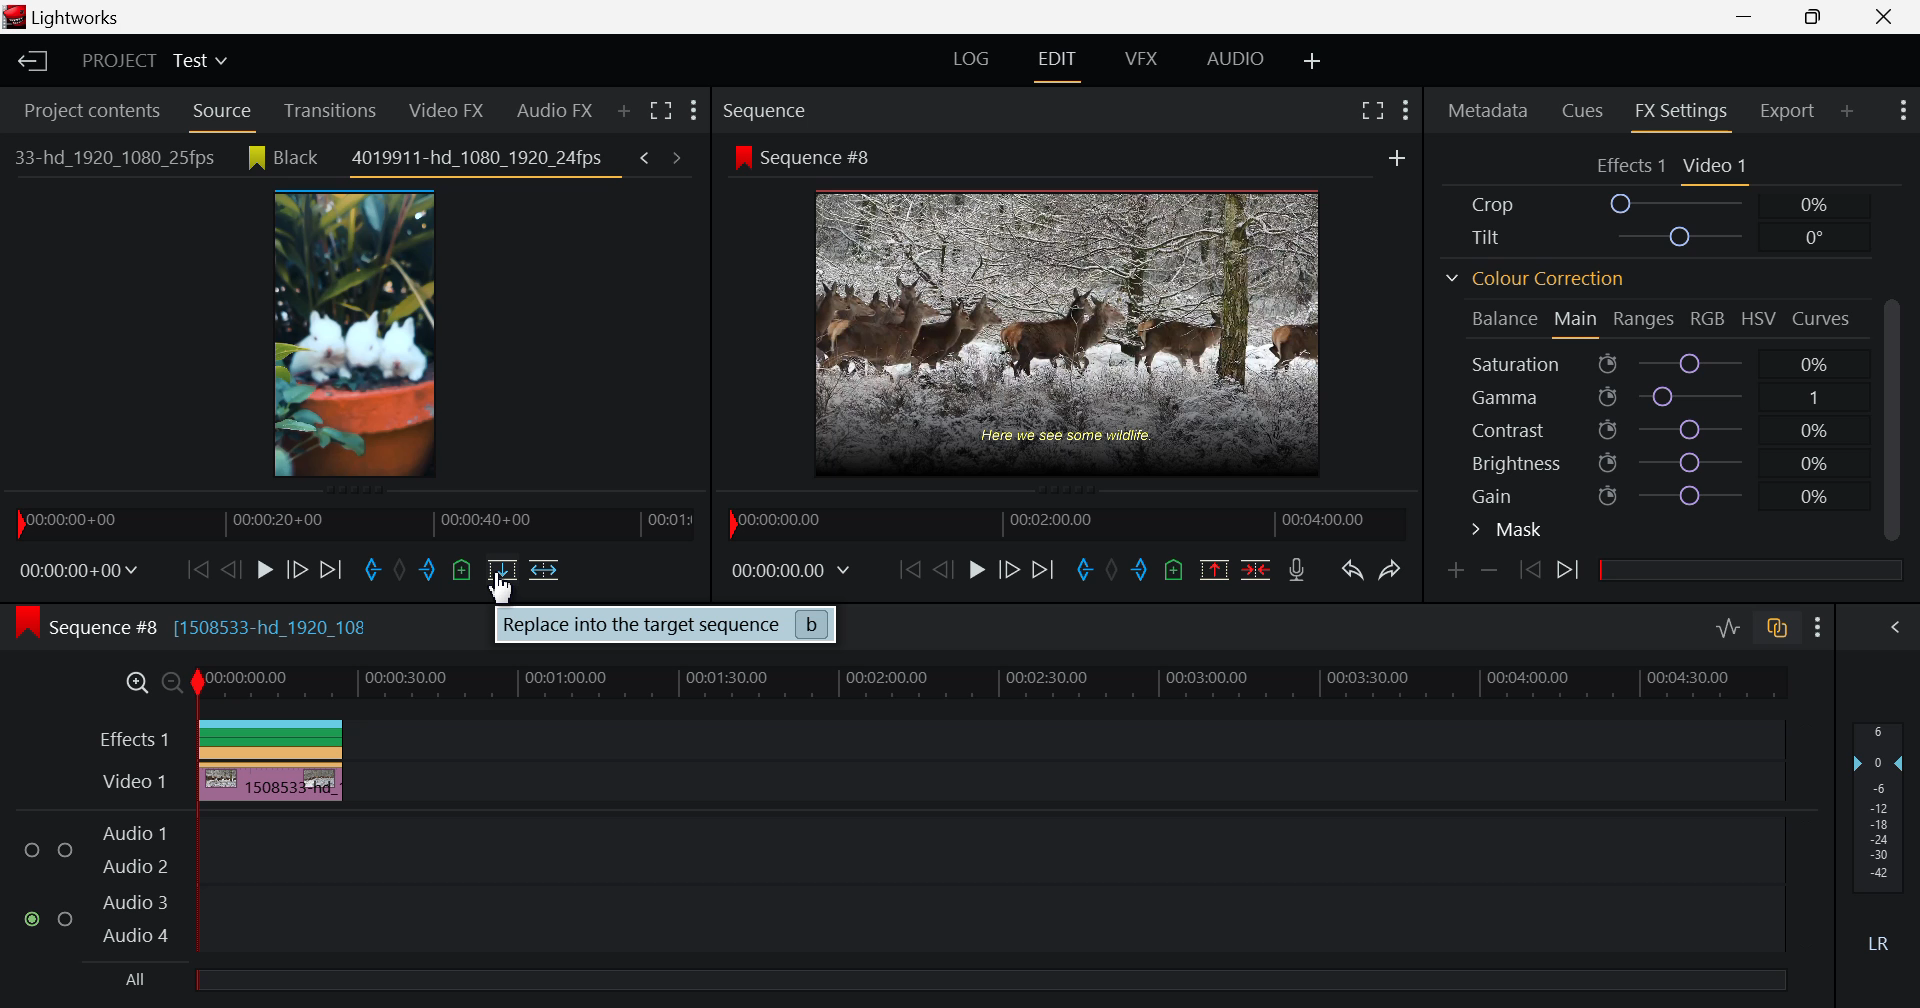 This screenshot has width=1920, height=1008. Describe the element at coordinates (430, 575) in the screenshot. I see `Mark Out` at that location.